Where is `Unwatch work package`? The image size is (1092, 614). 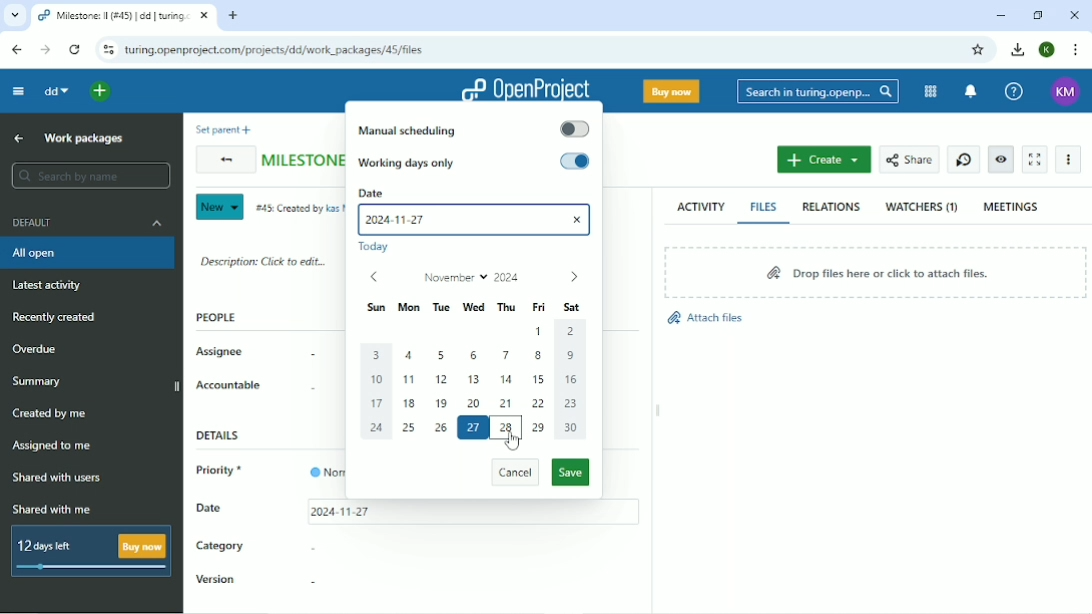
Unwatch work package is located at coordinates (1000, 160).